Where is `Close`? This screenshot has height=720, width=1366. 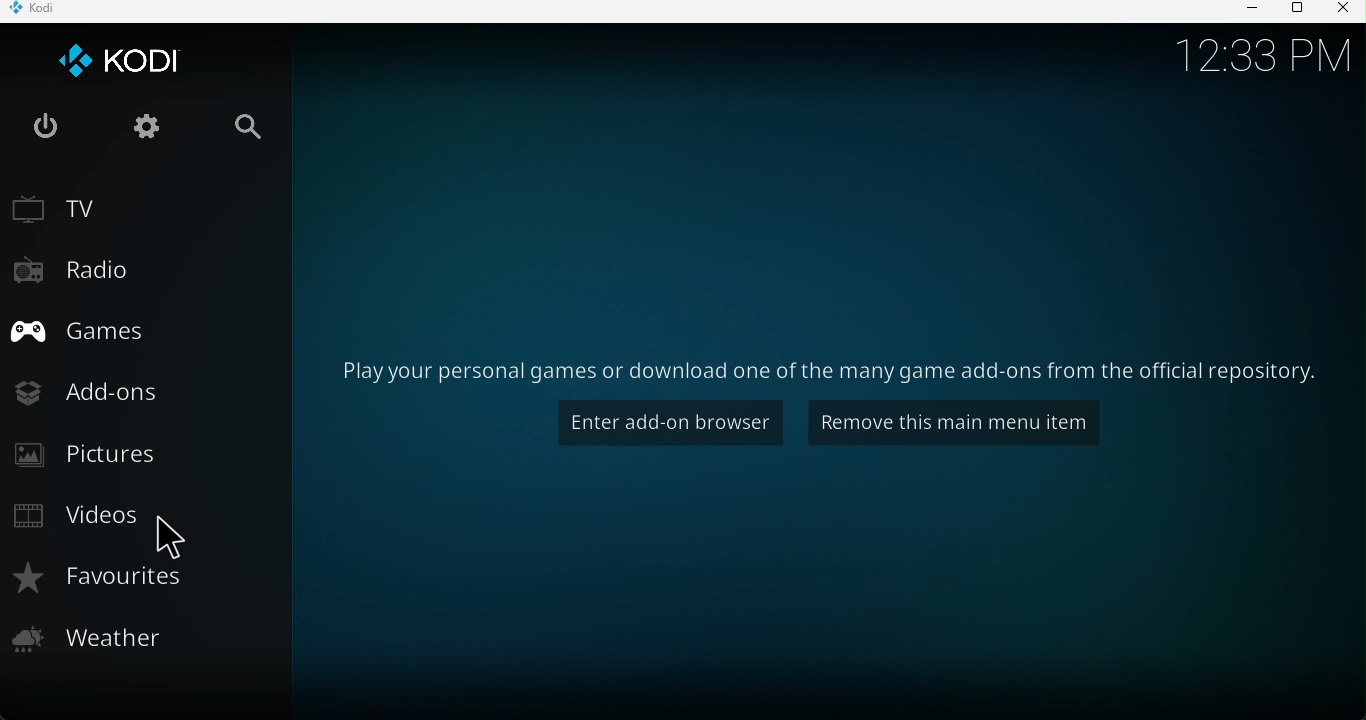
Close is located at coordinates (1346, 12).